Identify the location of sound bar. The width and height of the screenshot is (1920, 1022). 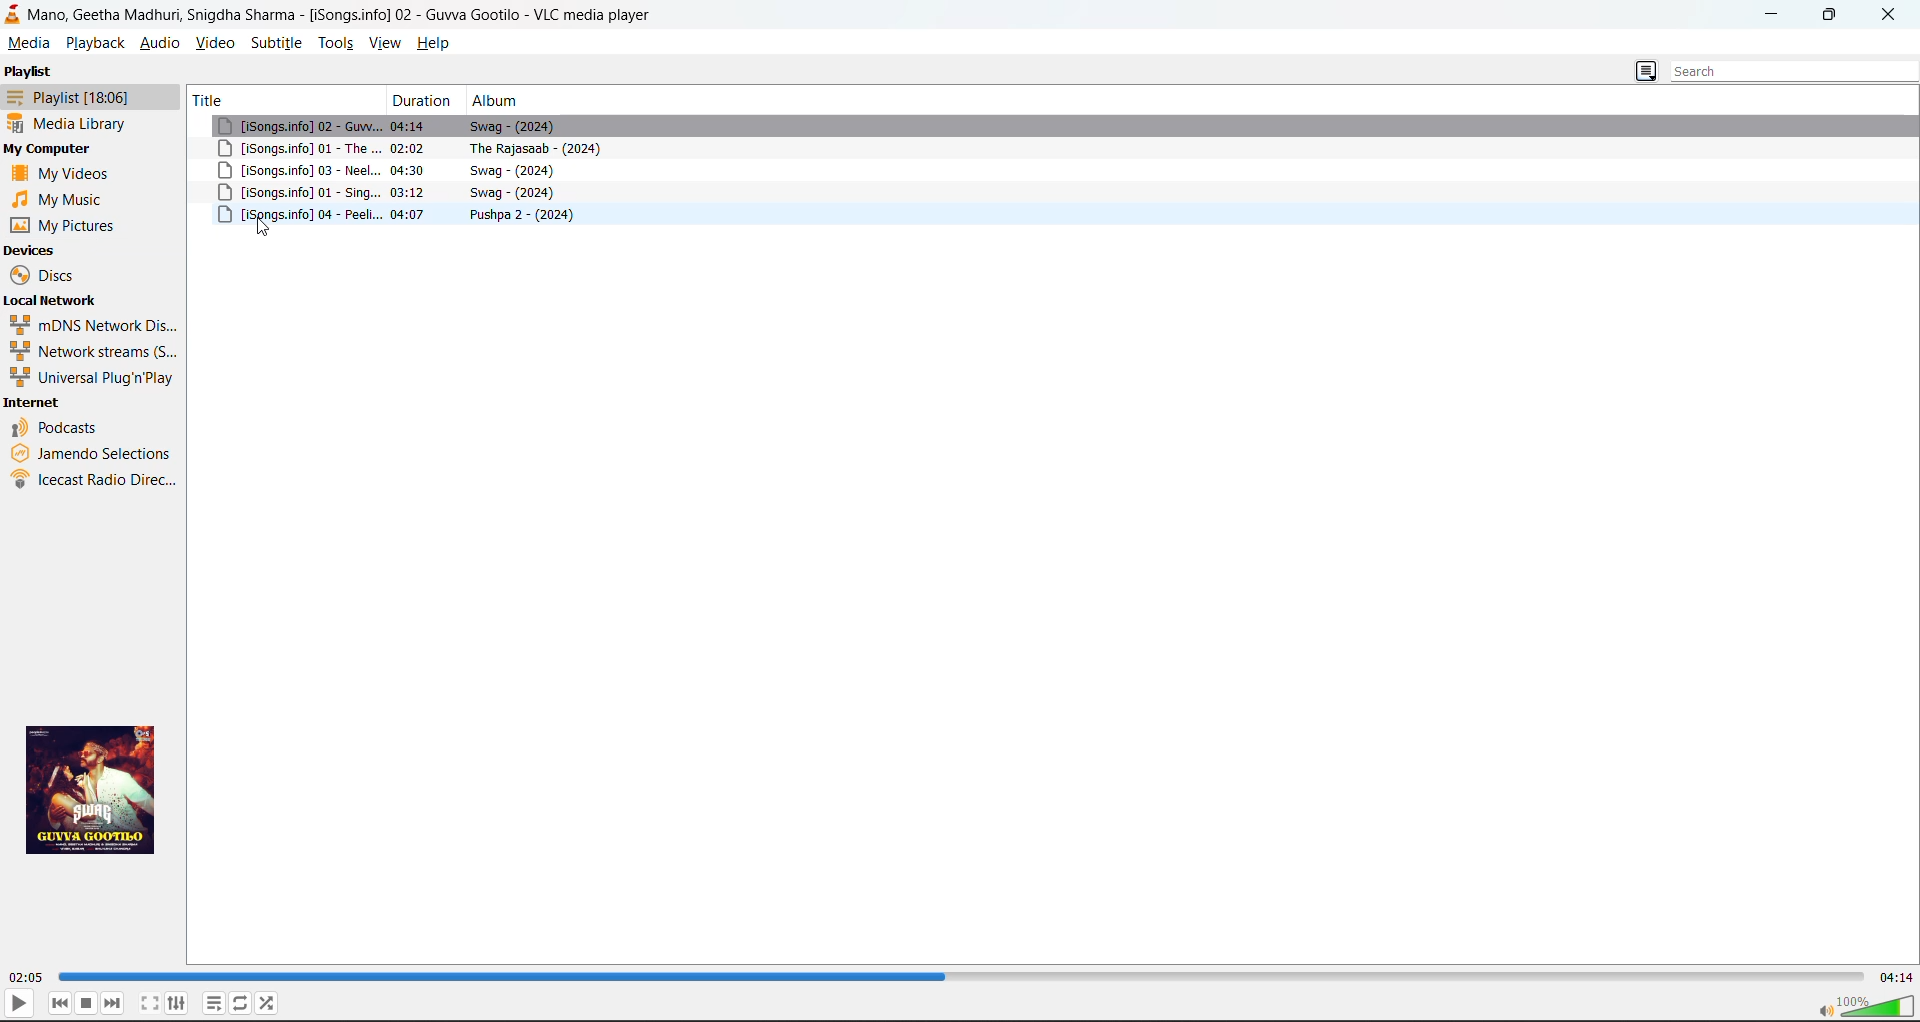
(1862, 1007).